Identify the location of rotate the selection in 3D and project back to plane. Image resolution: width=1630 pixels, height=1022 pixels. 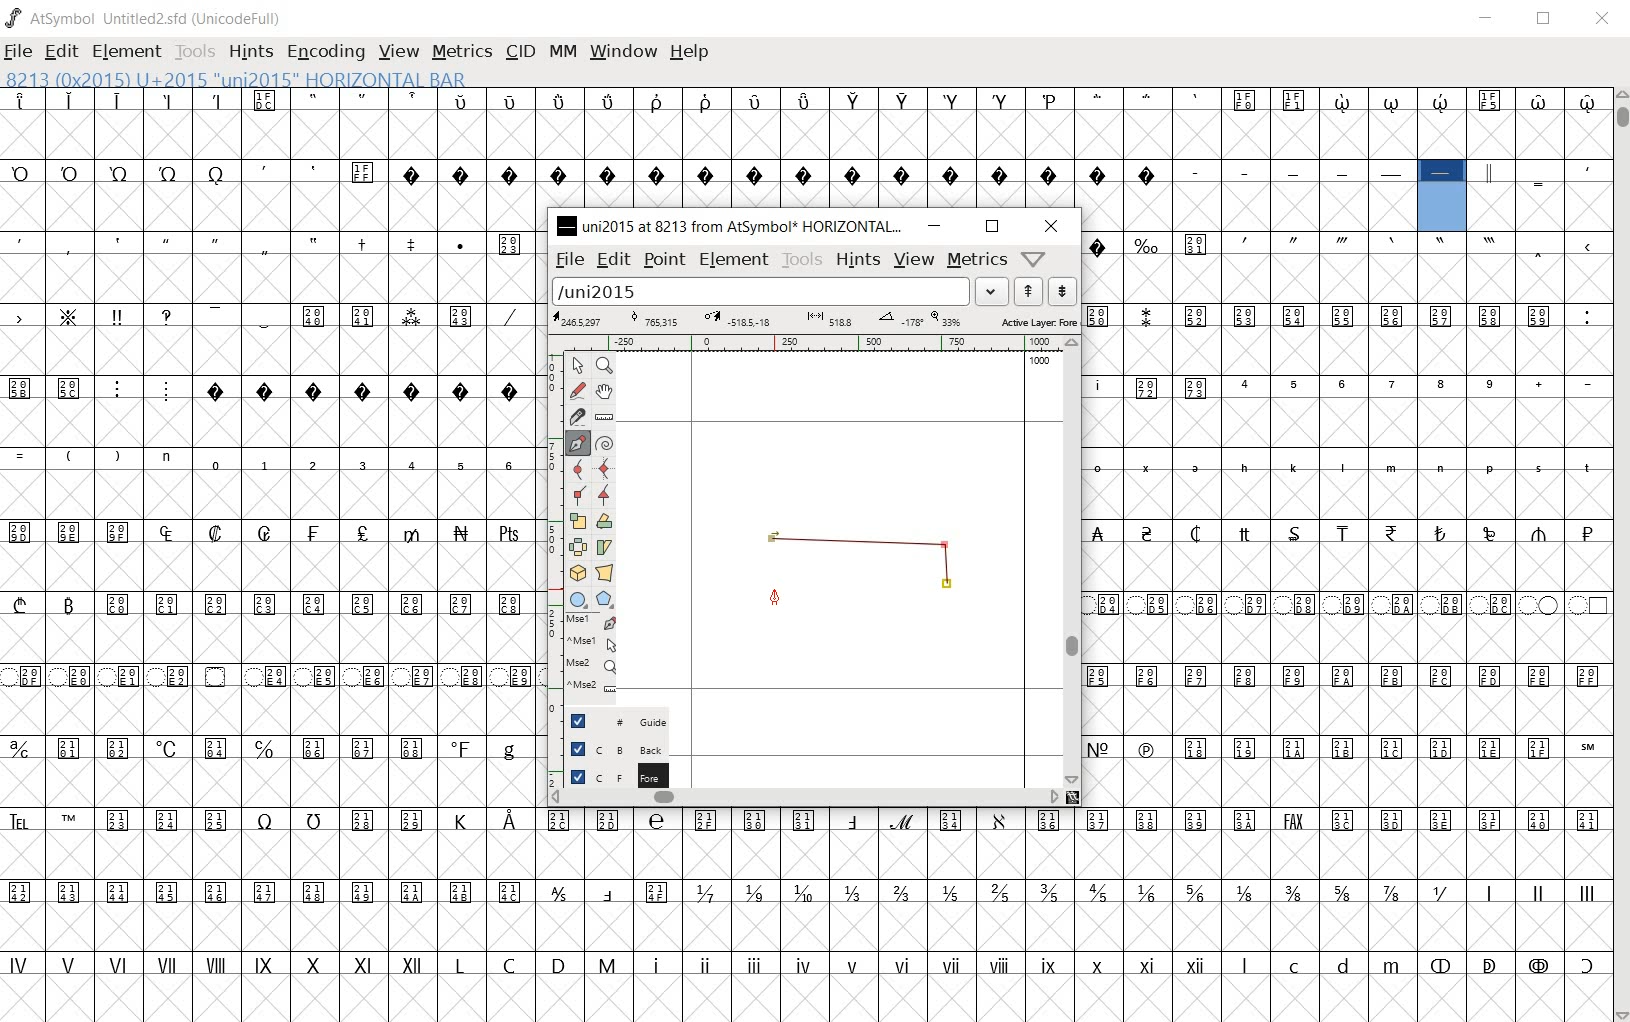
(575, 572).